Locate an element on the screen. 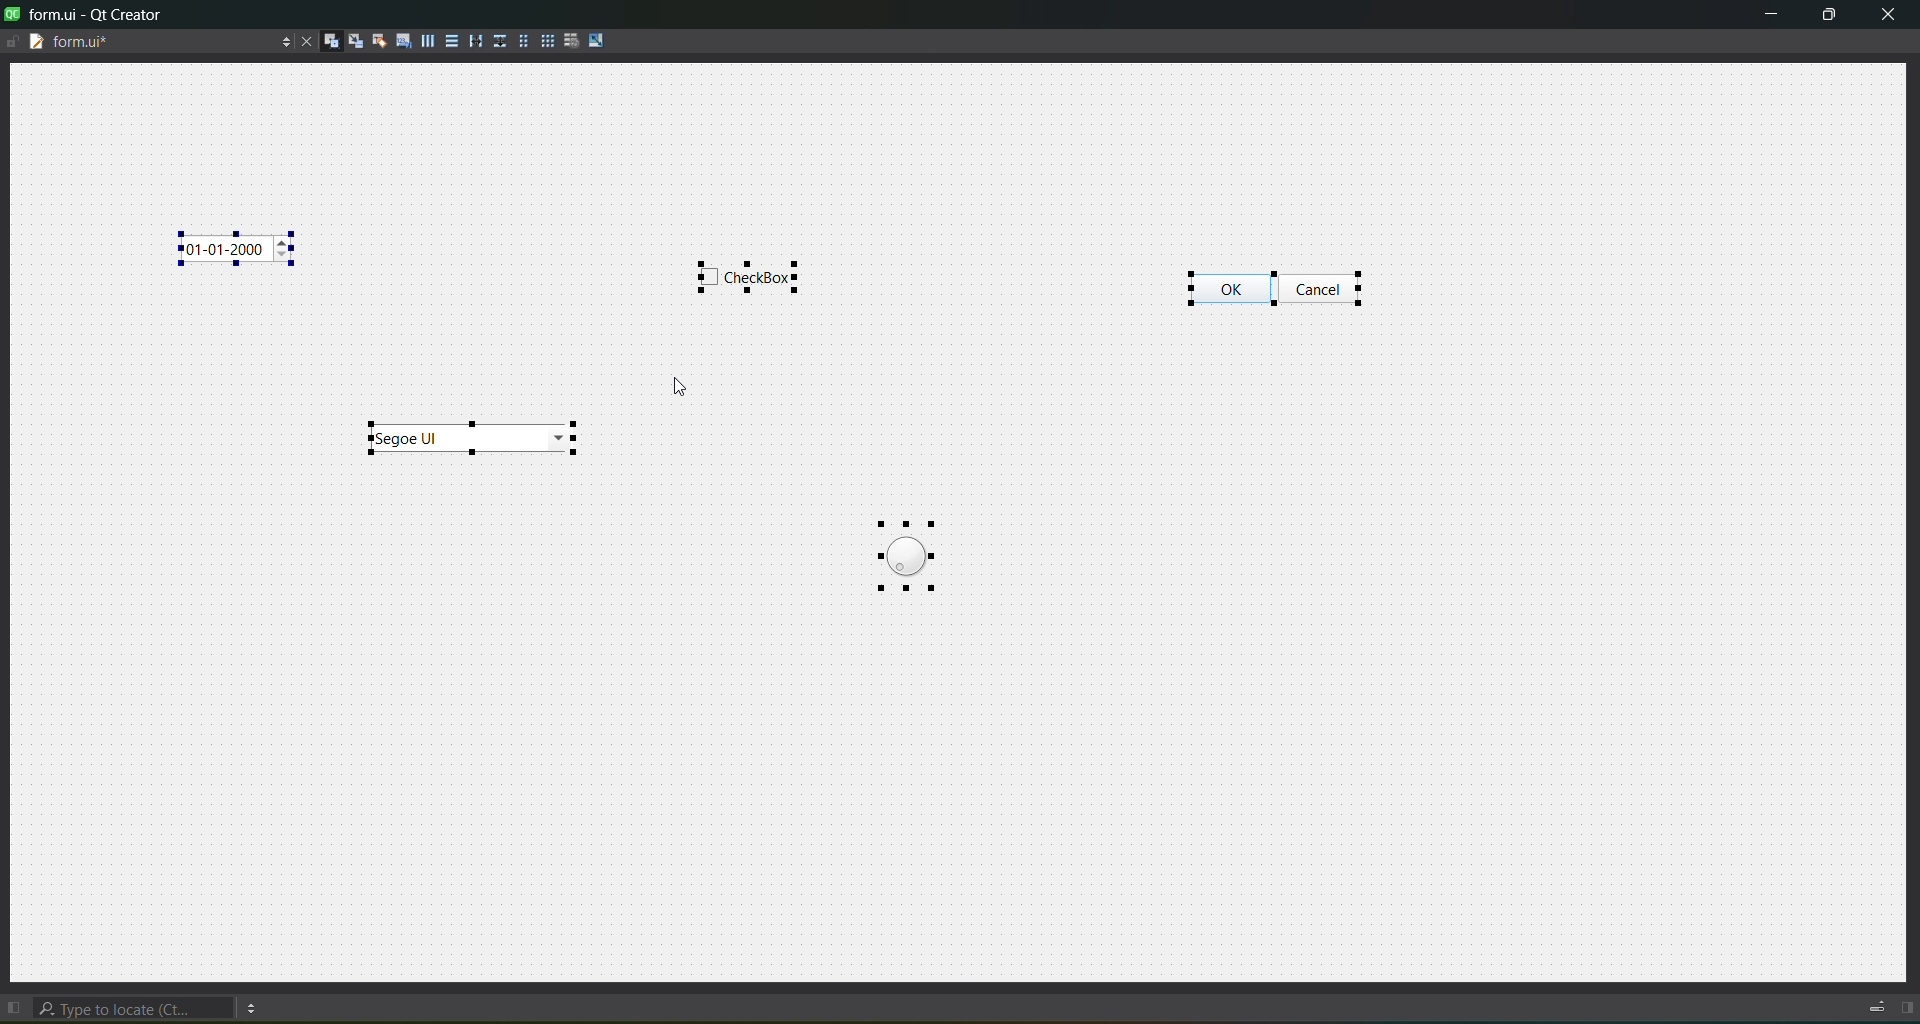 This screenshot has height=1024, width=1920. cursor is located at coordinates (683, 391).